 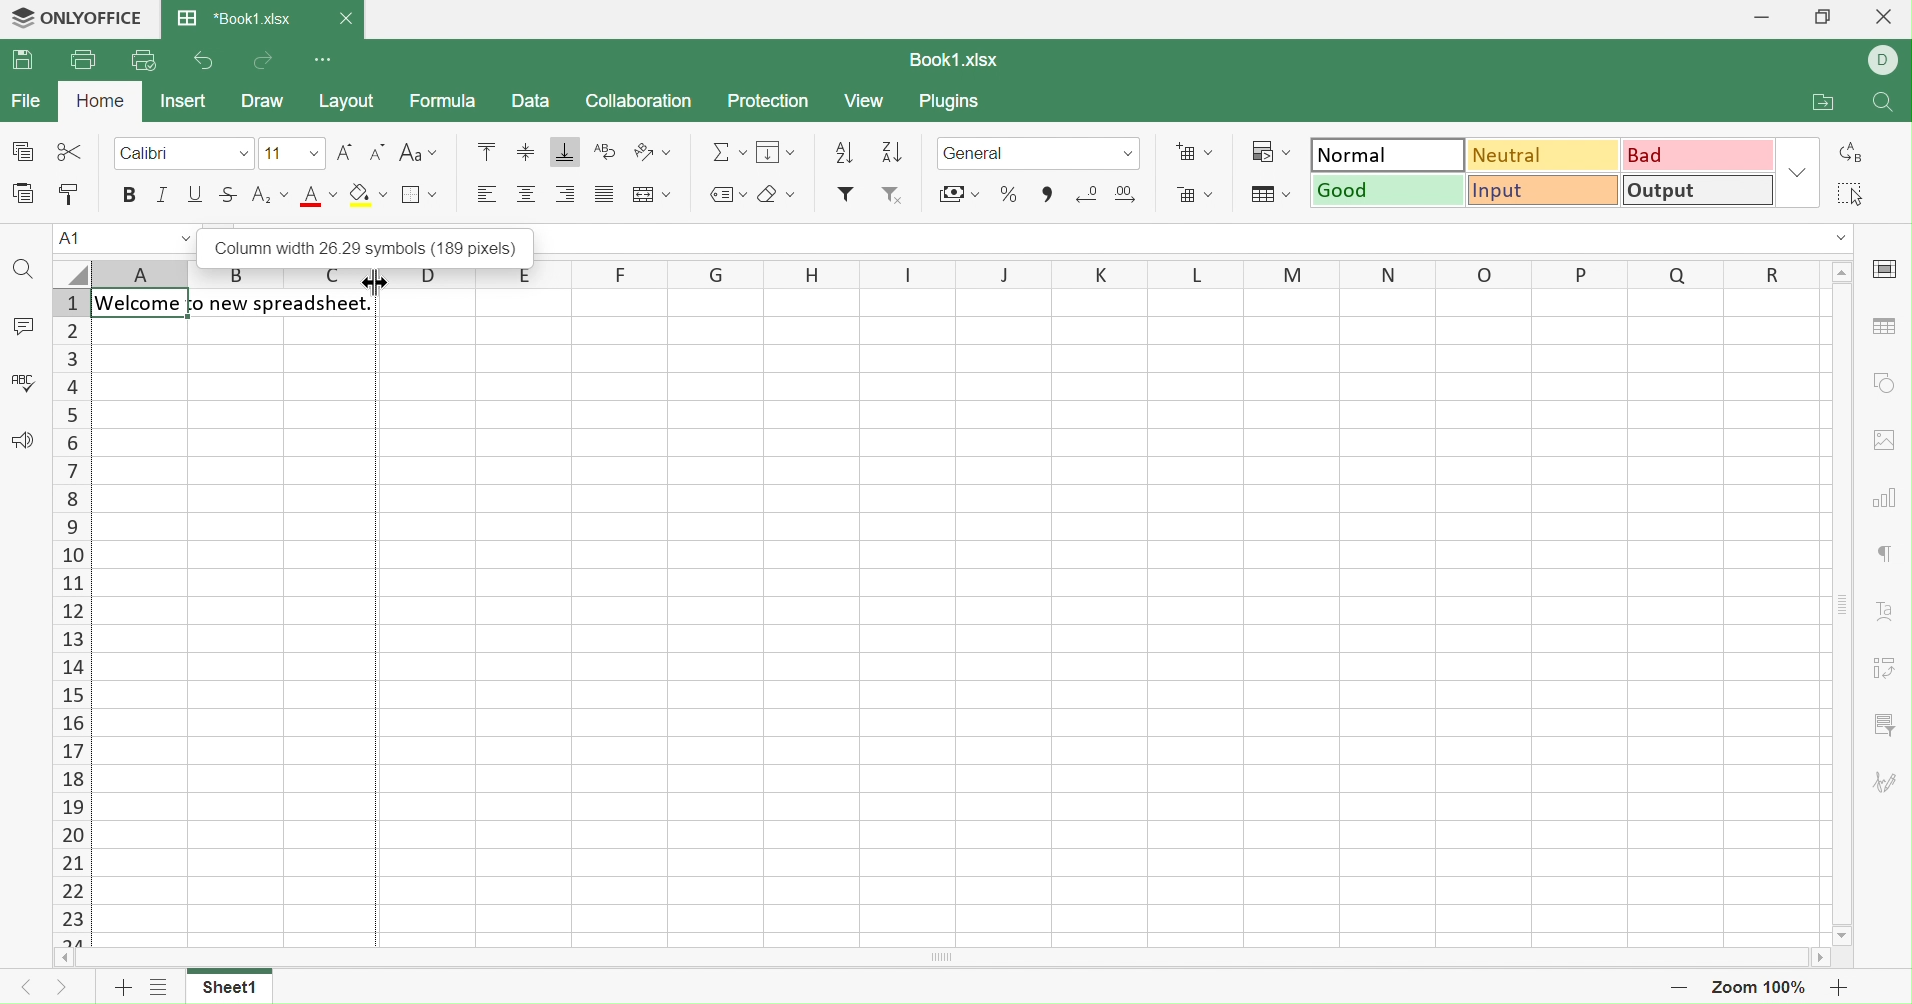 What do you see at coordinates (959, 192) in the screenshot?
I see `Accounting style` at bounding box center [959, 192].